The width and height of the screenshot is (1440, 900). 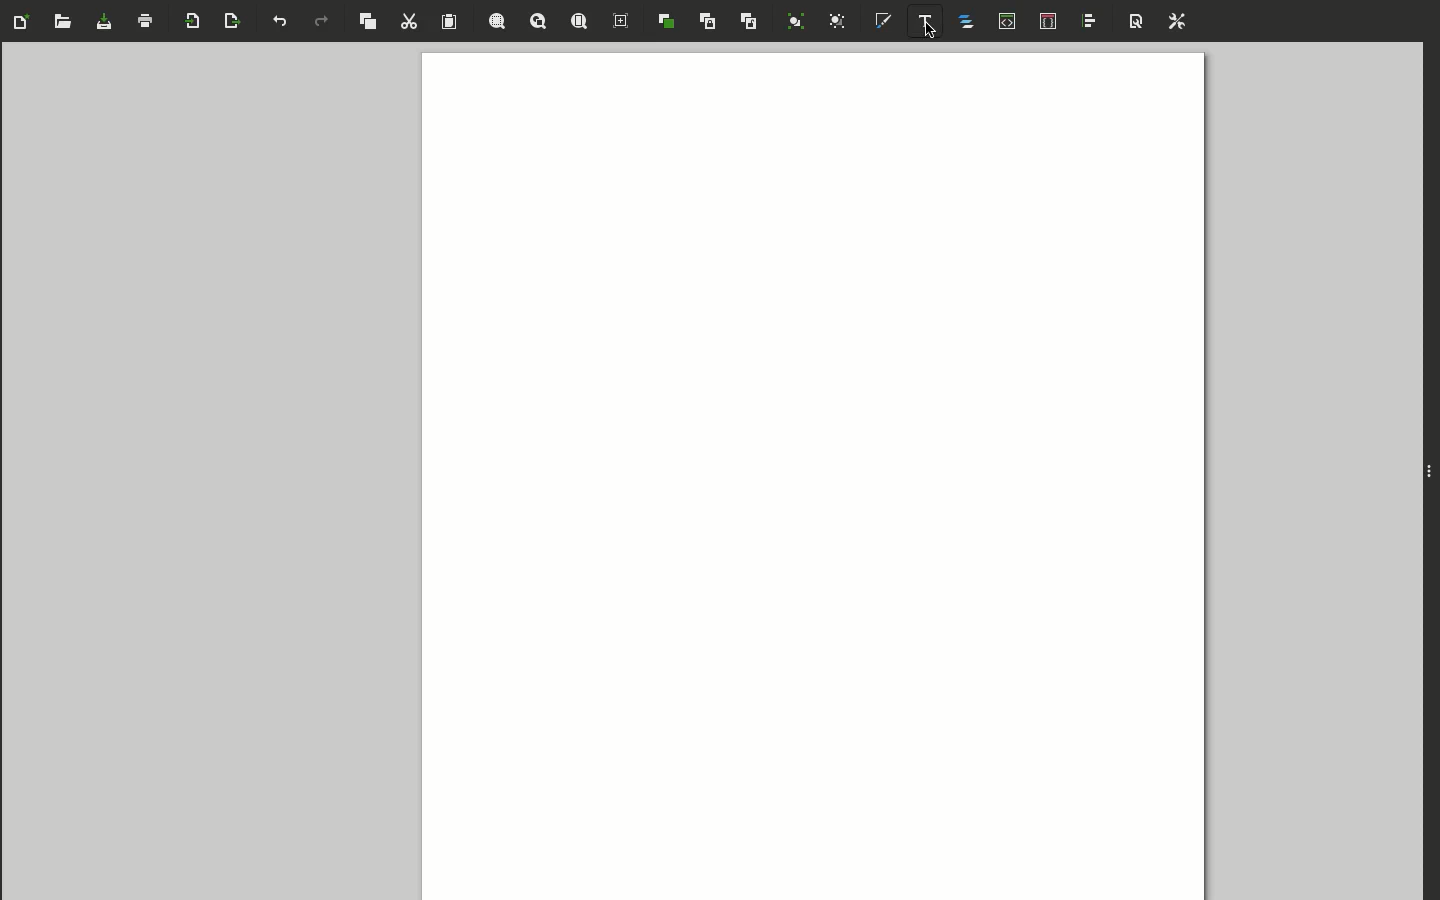 I want to click on Fill and stroke, so click(x=889, y=22).